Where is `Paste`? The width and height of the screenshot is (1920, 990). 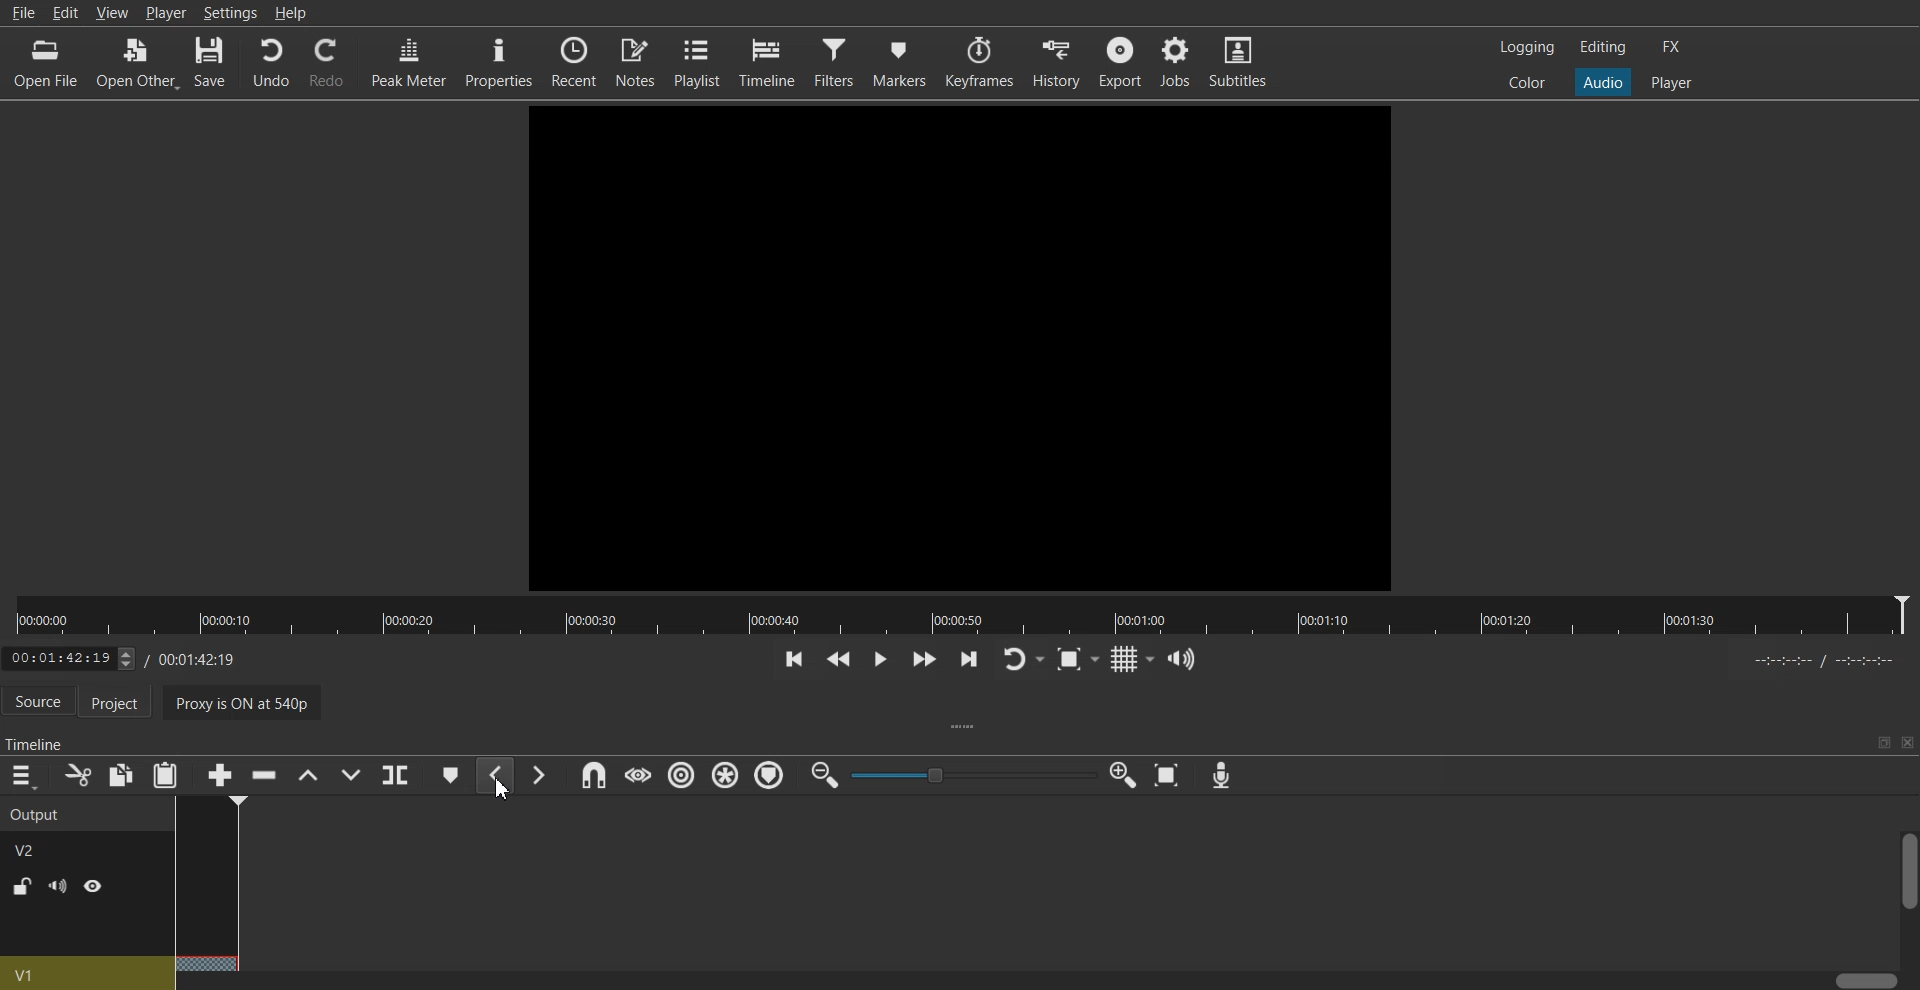 Paste is located at coordinates (165, 775).